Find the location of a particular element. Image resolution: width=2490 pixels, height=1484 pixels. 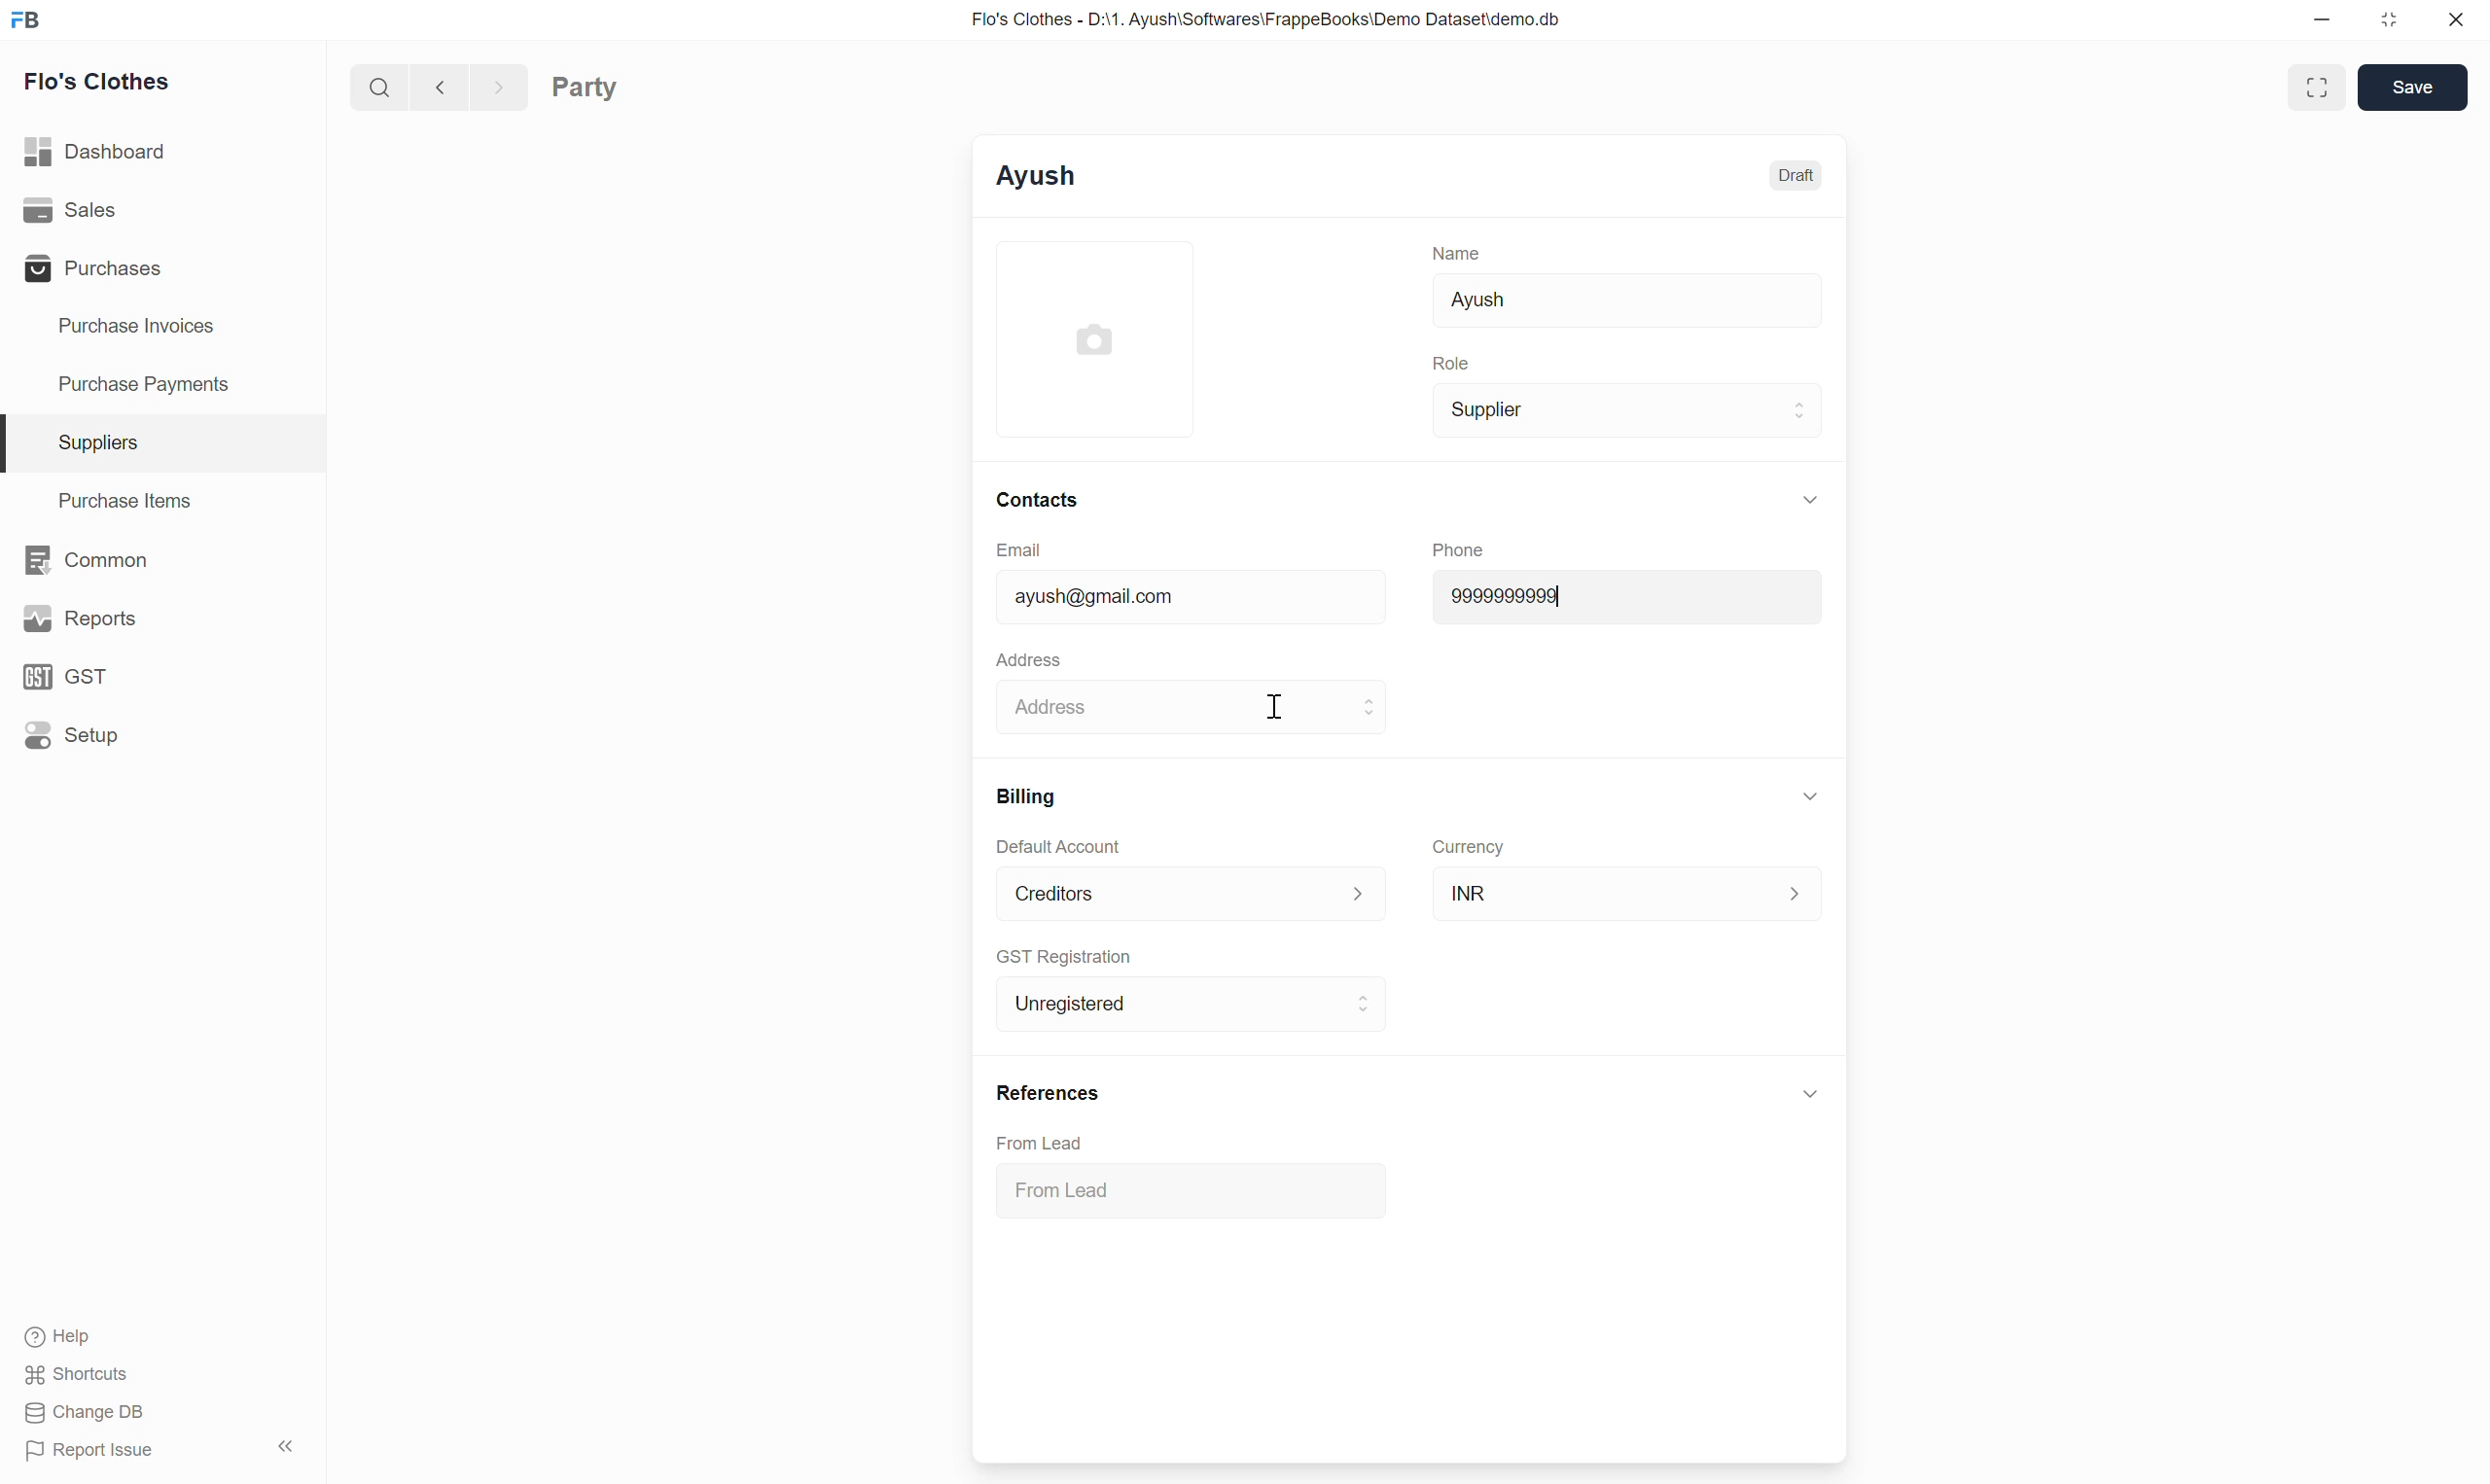

Currency is located at coordinates (1469, 848).